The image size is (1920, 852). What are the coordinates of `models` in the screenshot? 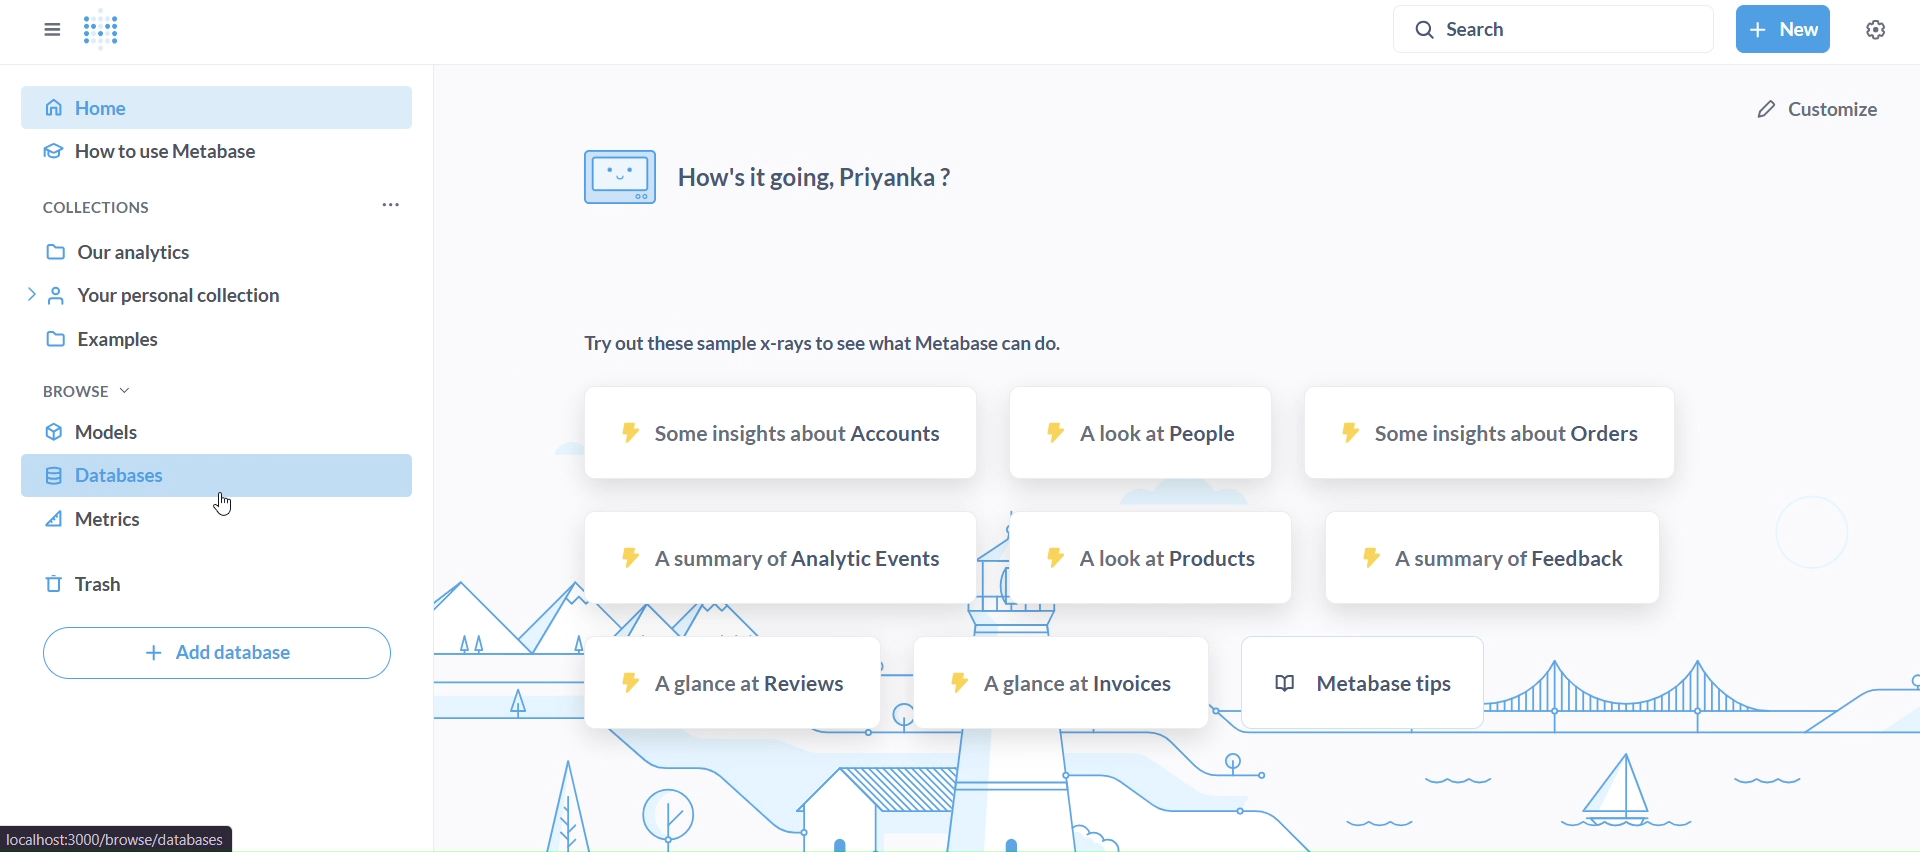 It's located at (220, 430).